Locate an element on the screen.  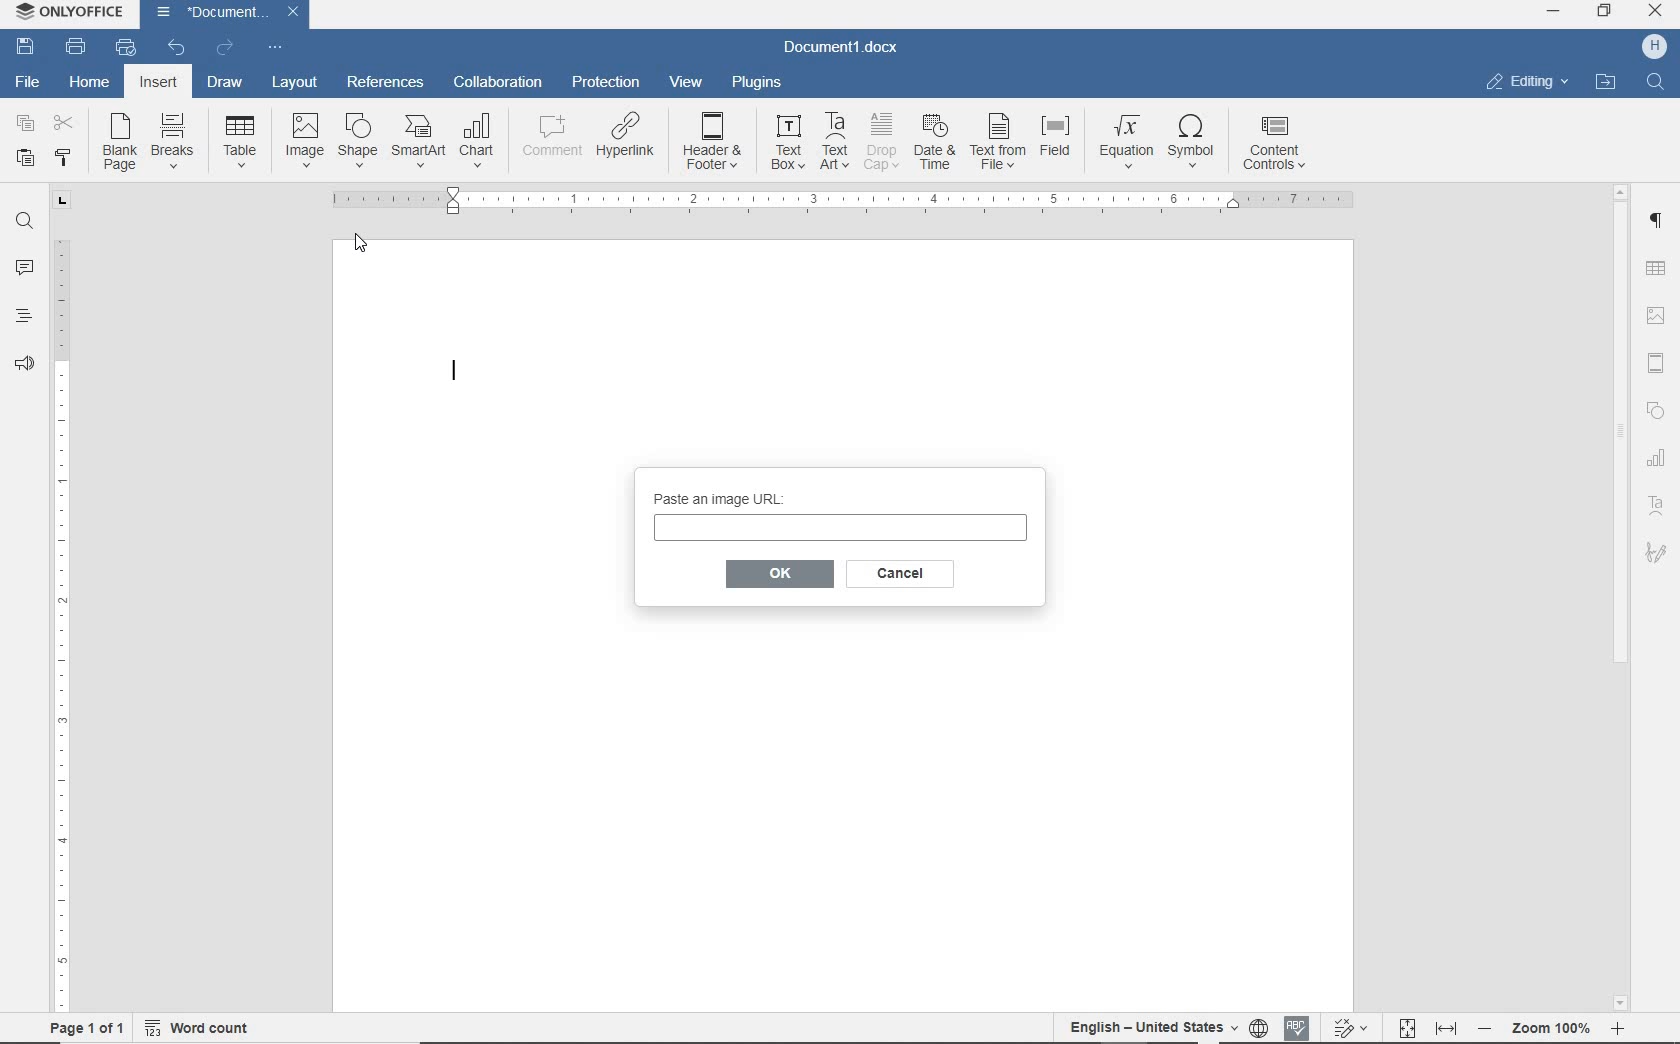
collaboration is located at coordinates (499, 81).